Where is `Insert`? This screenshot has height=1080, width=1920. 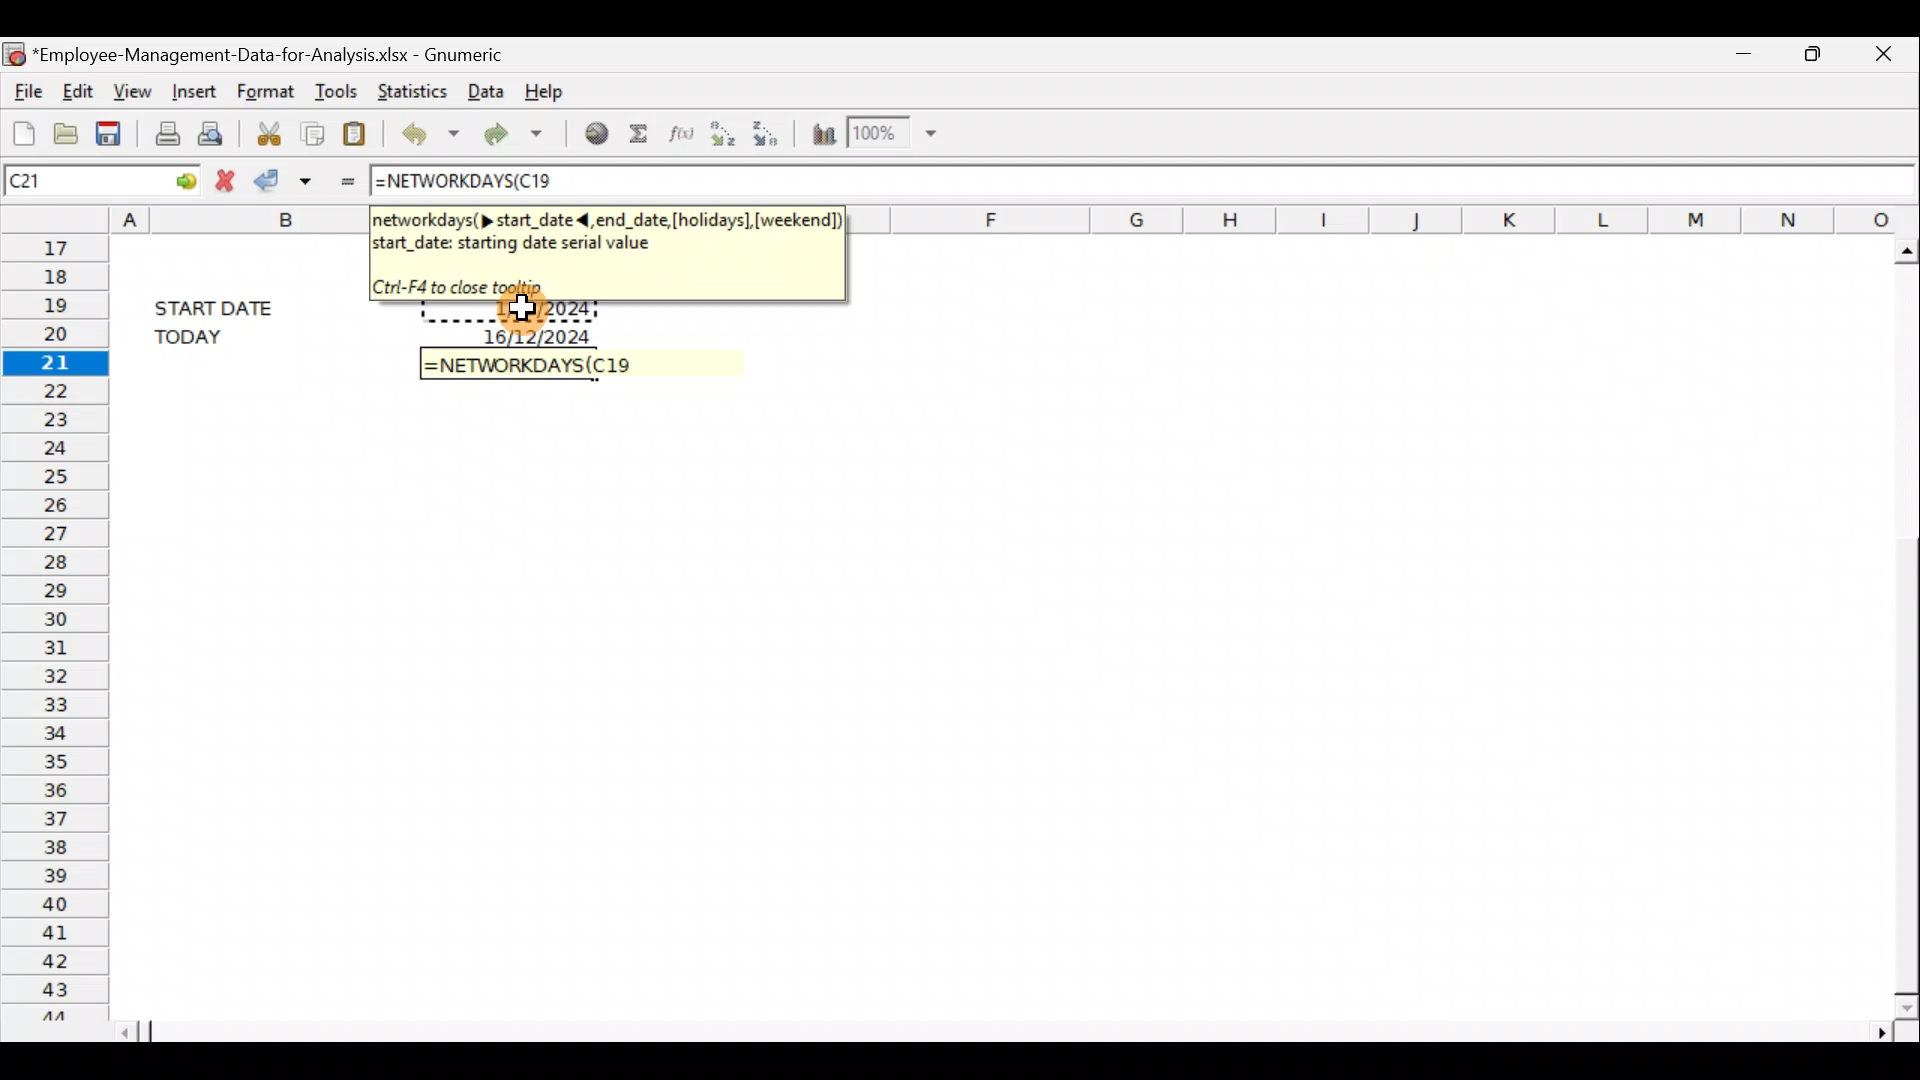 Insert is located at coordinates (193, 92).